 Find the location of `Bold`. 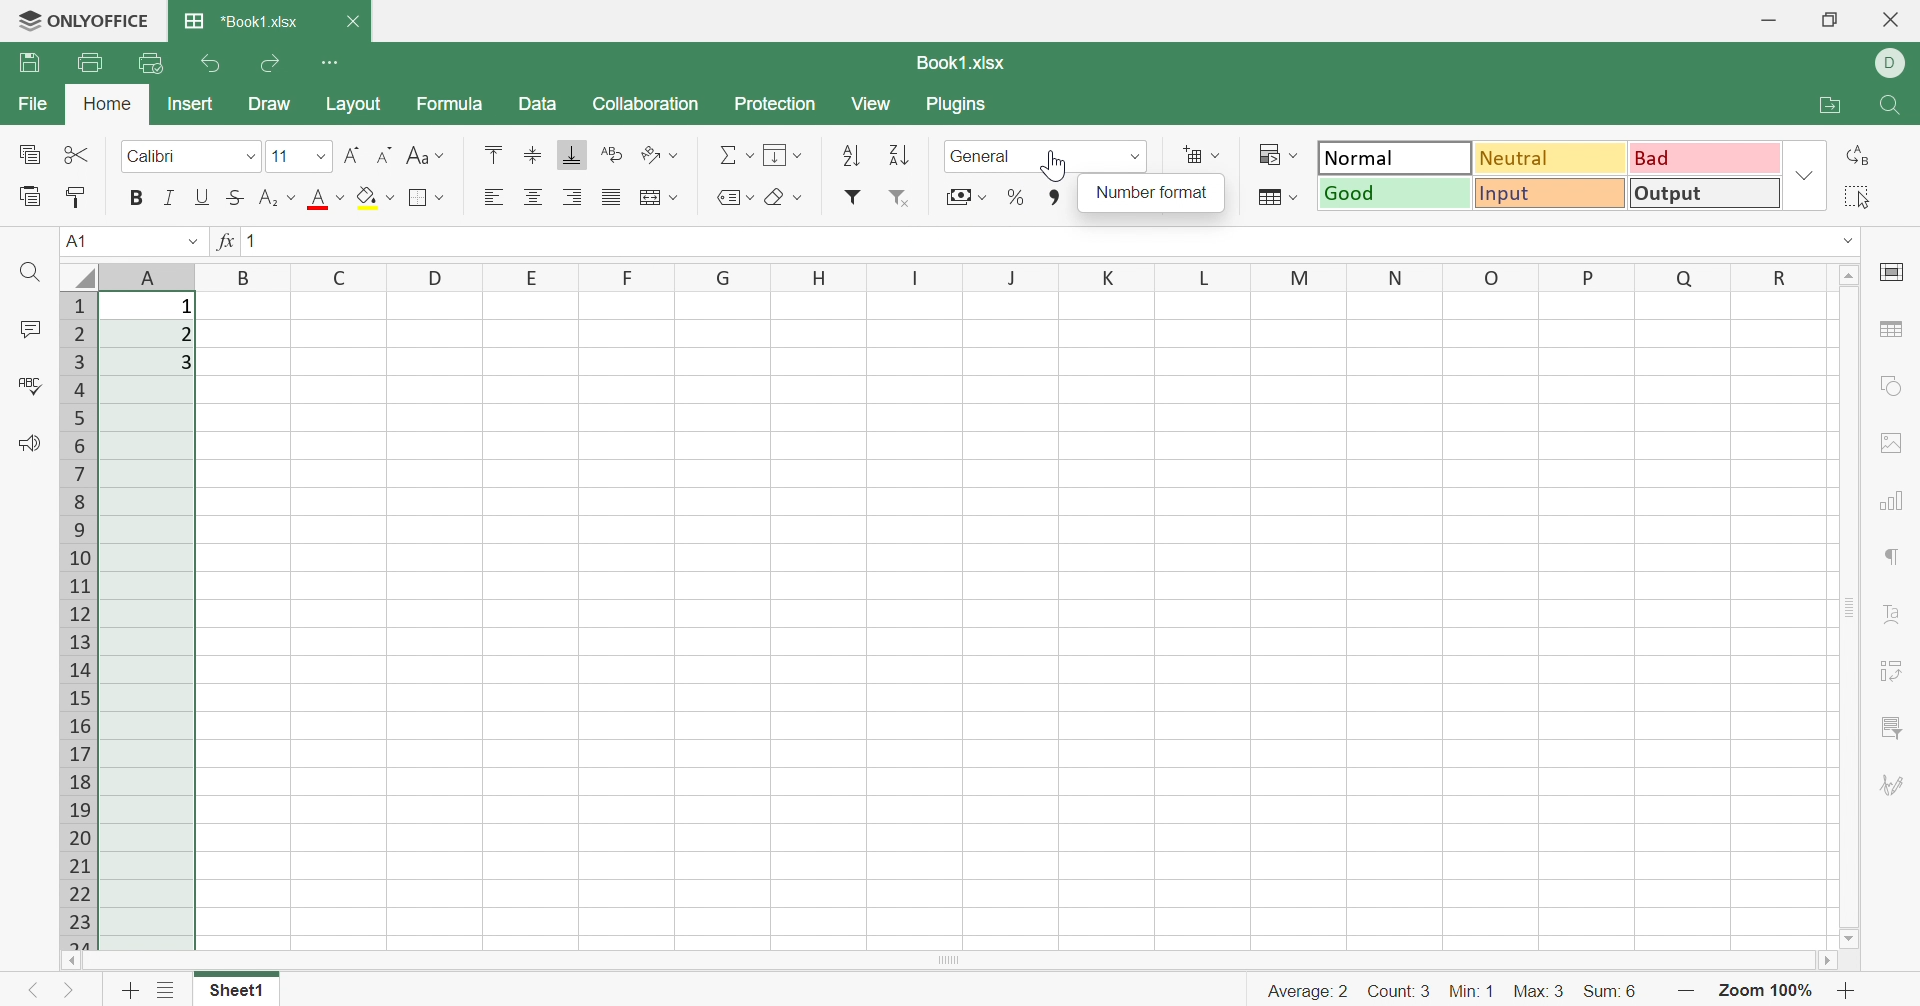

Bold is located at coordinates (139, 195).